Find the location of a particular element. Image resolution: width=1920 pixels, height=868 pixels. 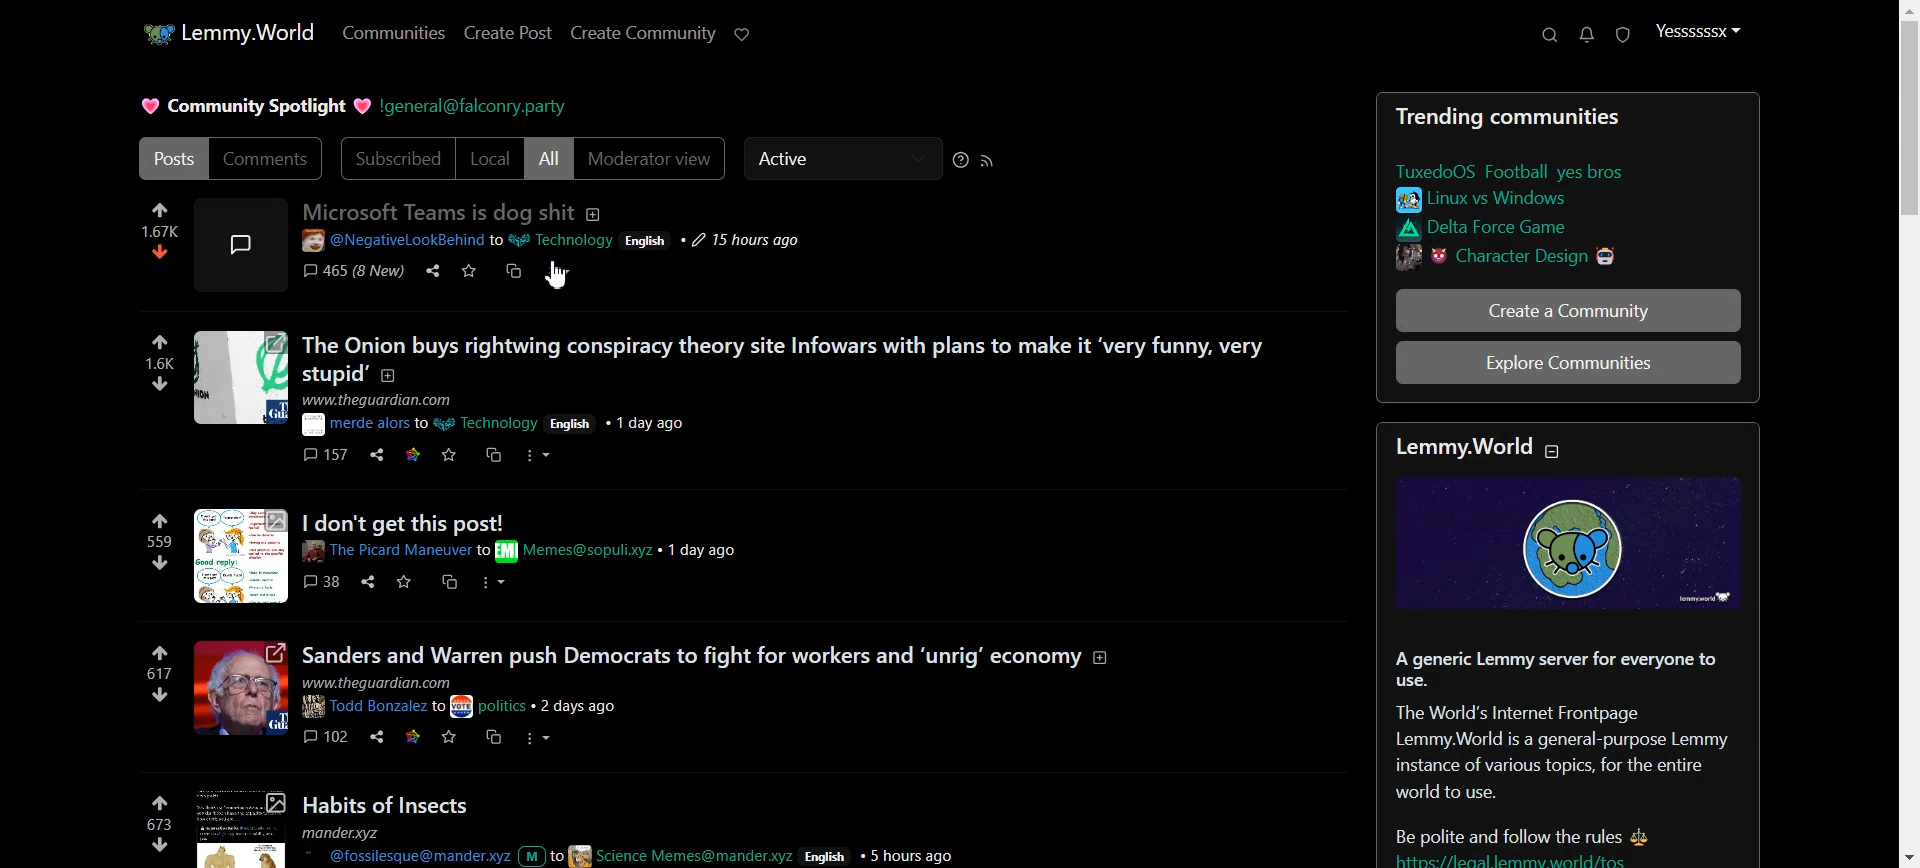

image is located at coordinates (1580, 547).